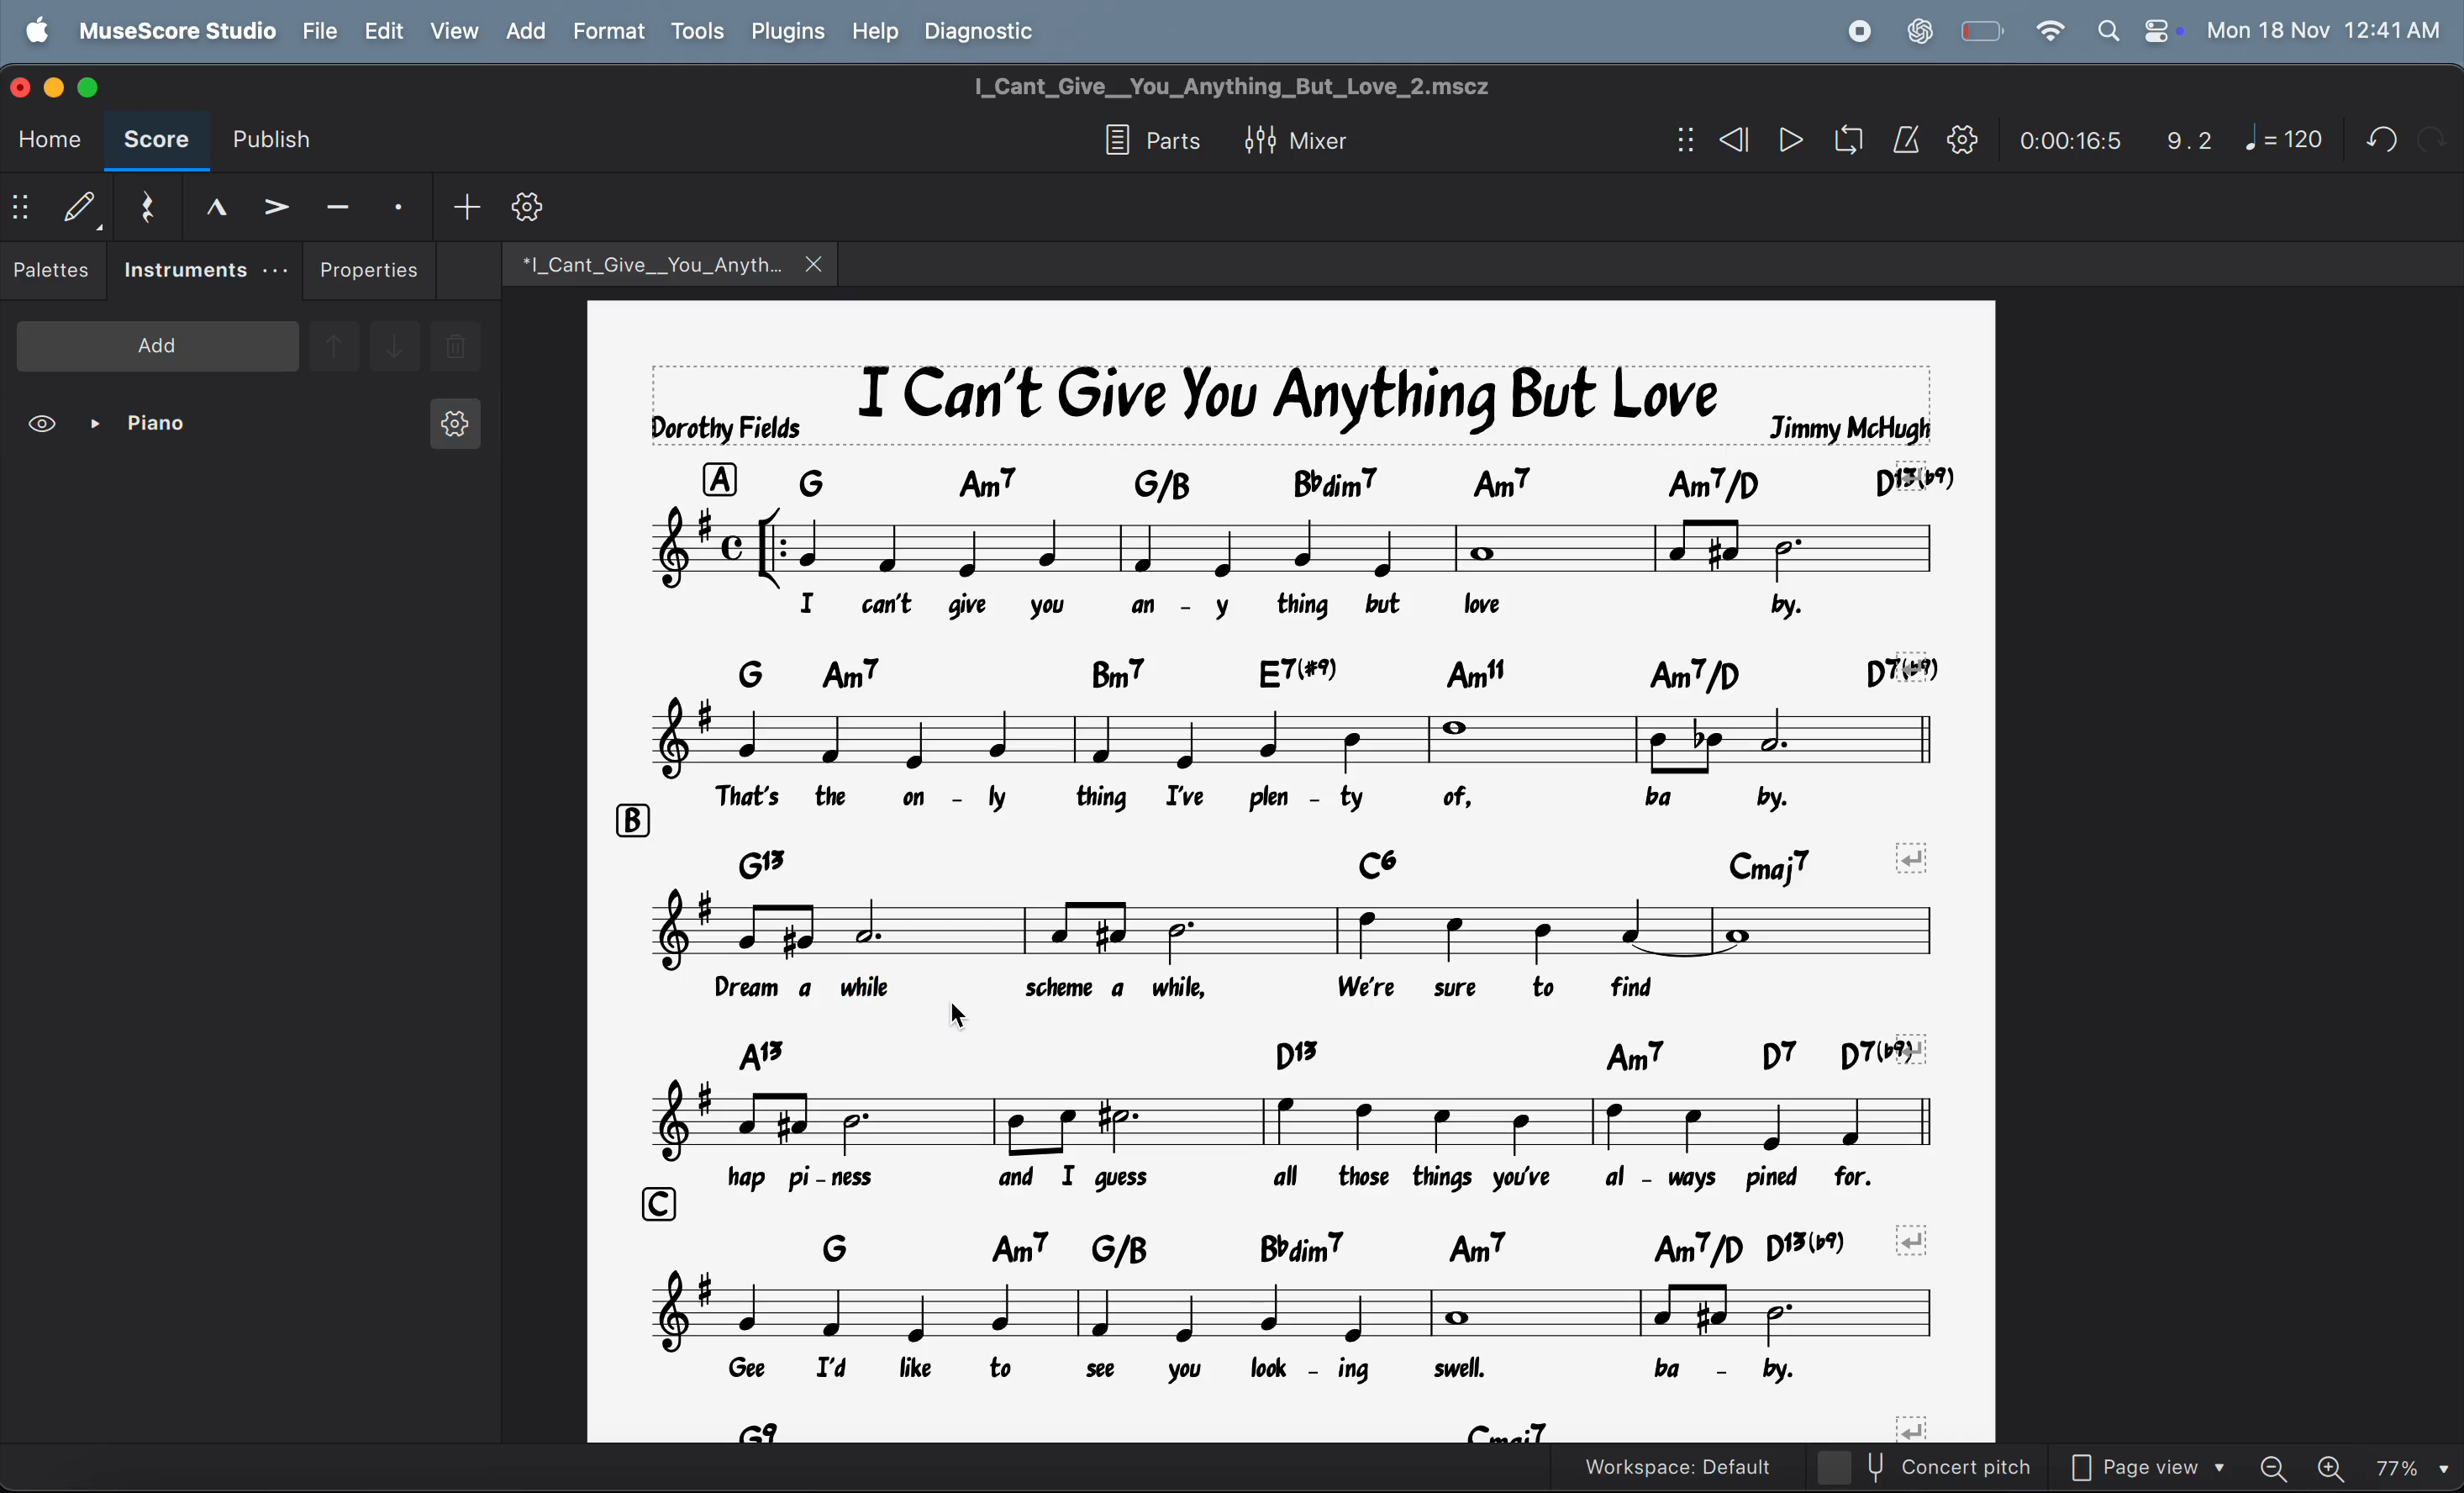 This screenshot has height=1493, width=2464. I want to click on Lyrics: ; Measure: 9; Beat: 2; Staff 1 (Piano), so click(223, 1464).